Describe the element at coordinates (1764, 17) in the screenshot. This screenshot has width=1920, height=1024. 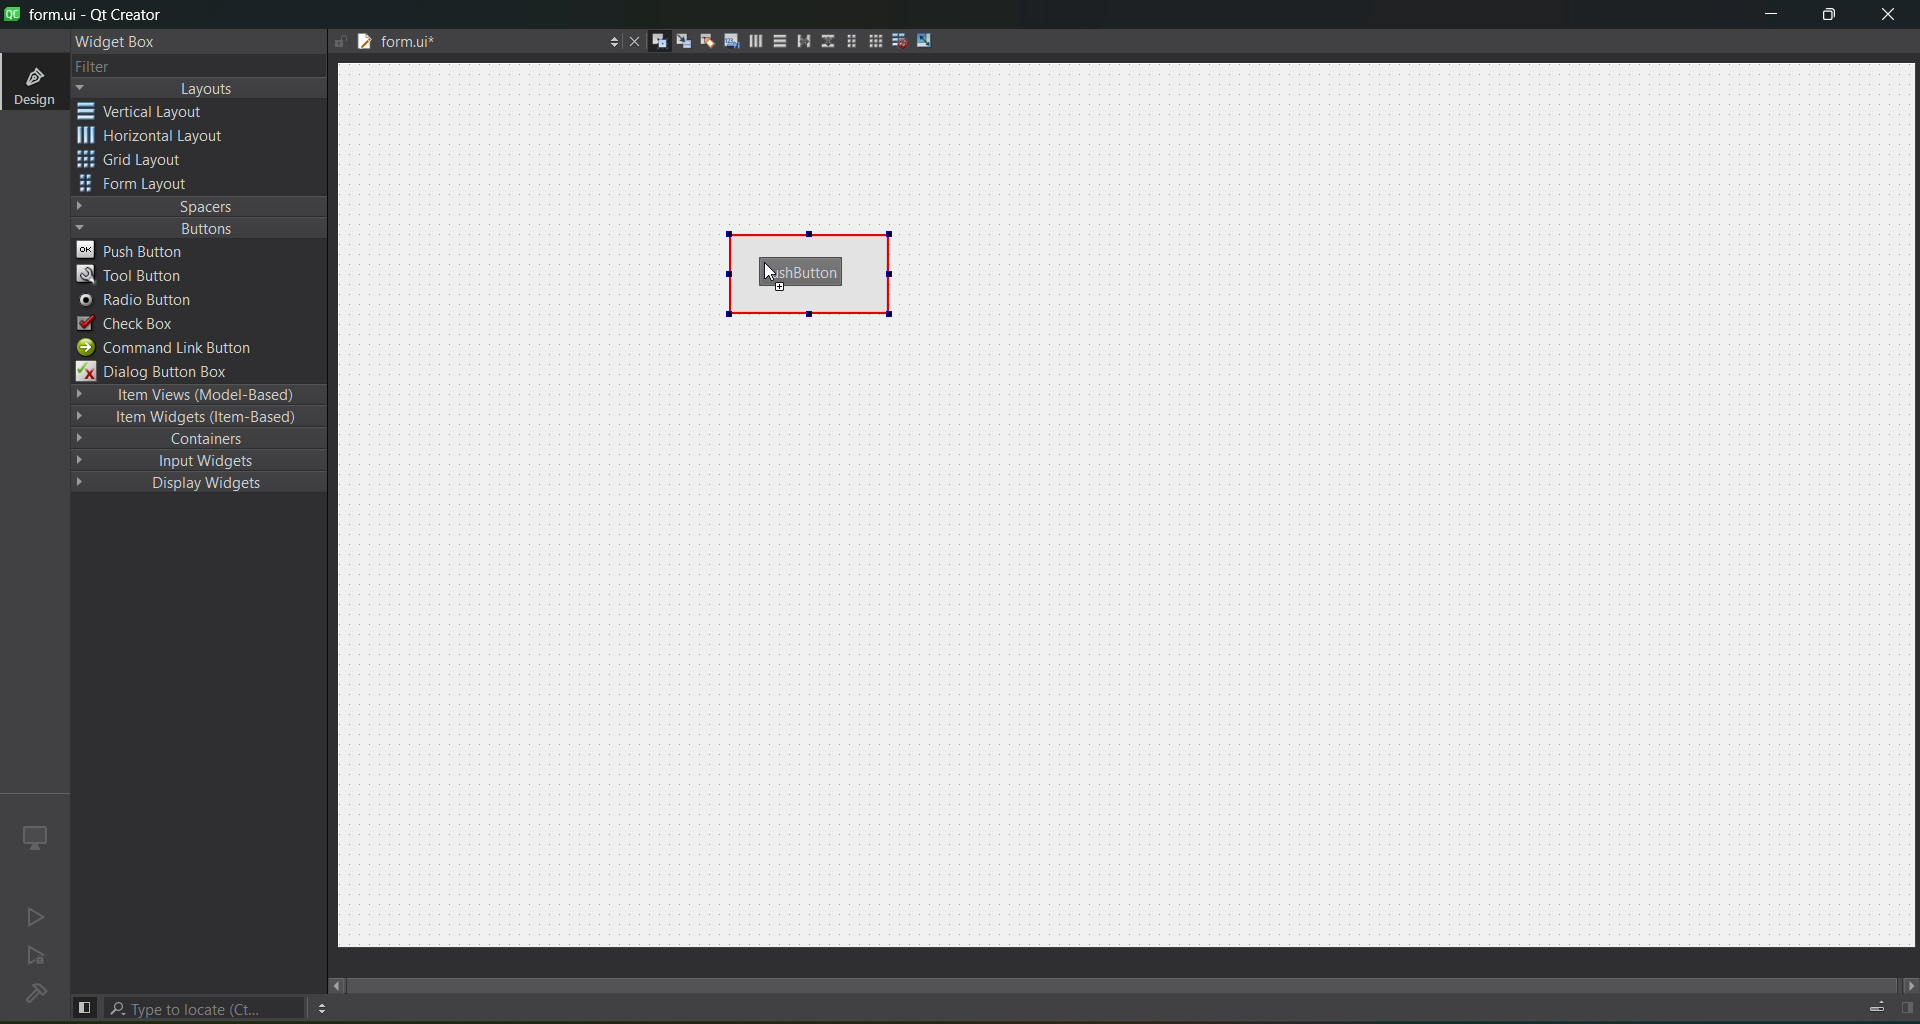
I see `minimize` at that location.